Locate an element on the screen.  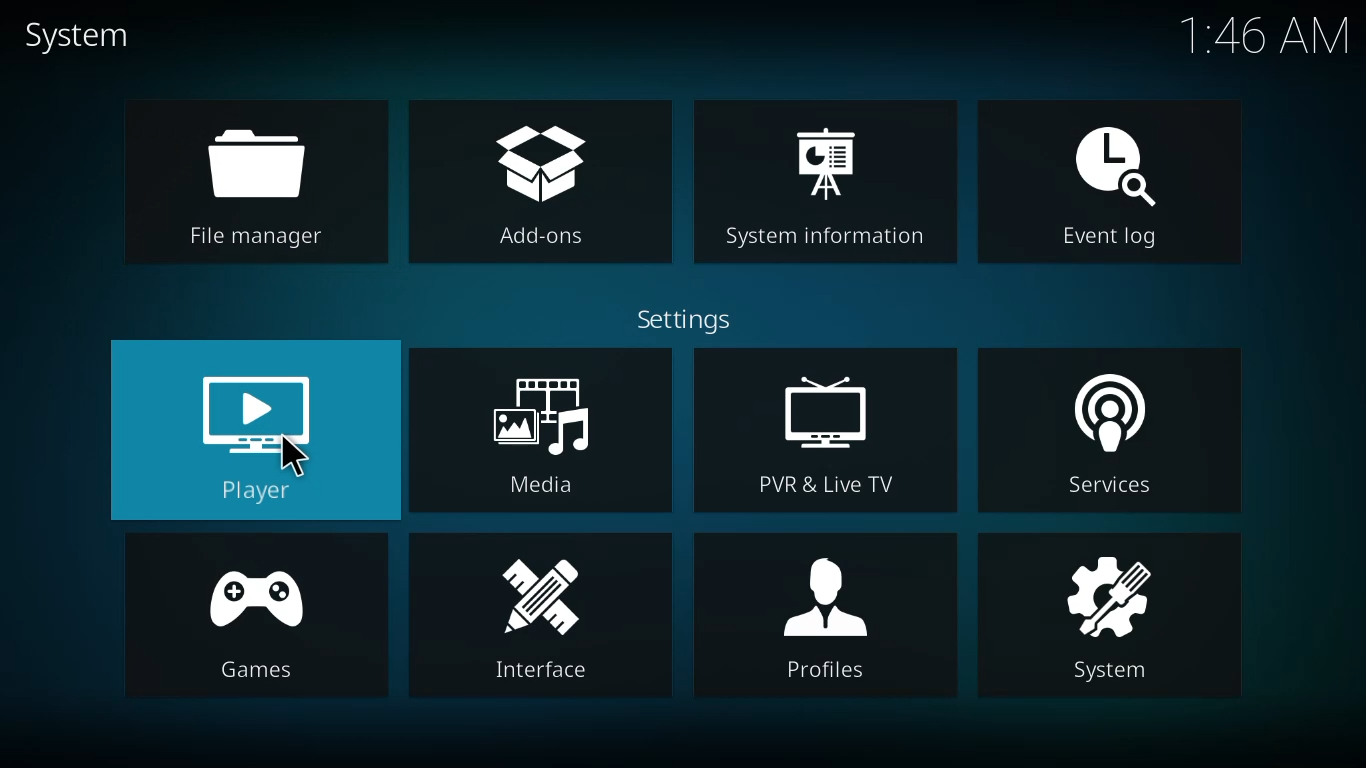
system is located at coordinates (81, 36).